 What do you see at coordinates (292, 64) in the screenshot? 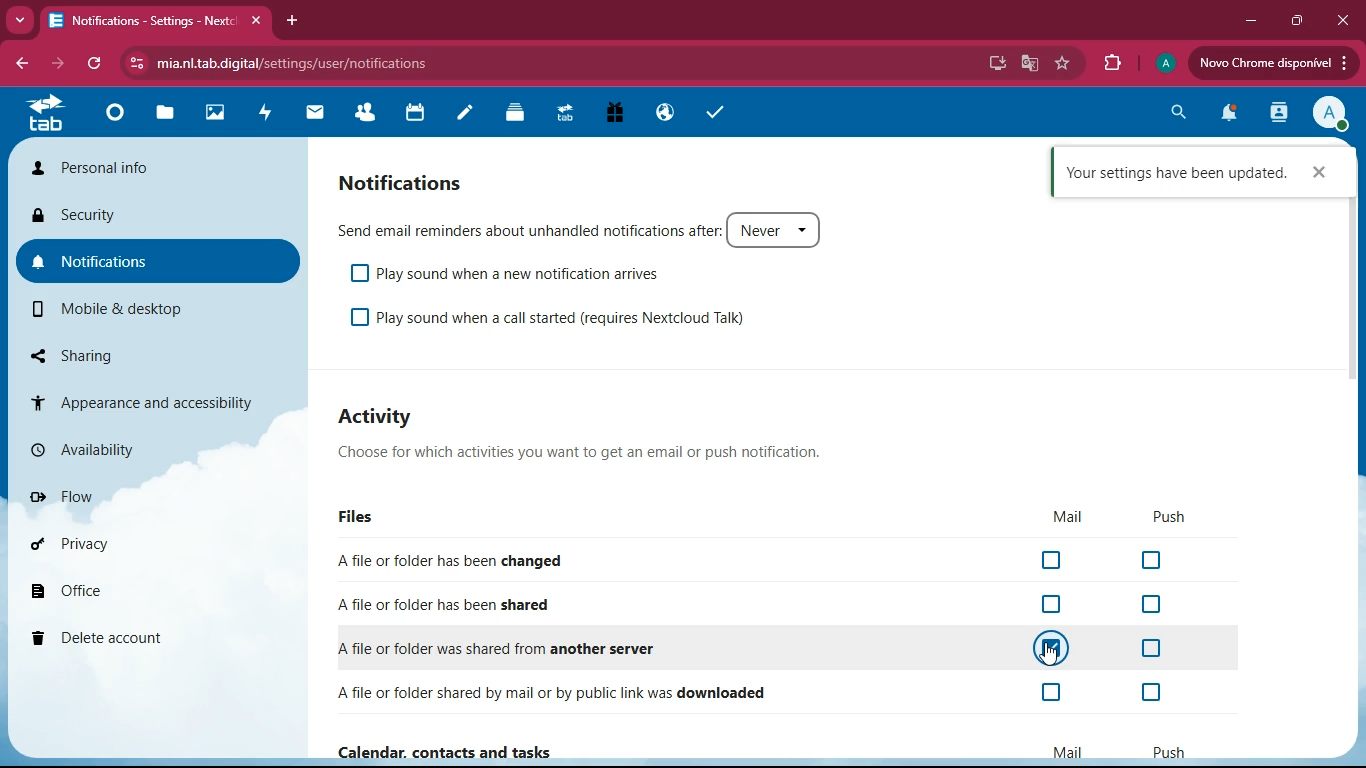
I see `url` at bounding box center [292, 64].